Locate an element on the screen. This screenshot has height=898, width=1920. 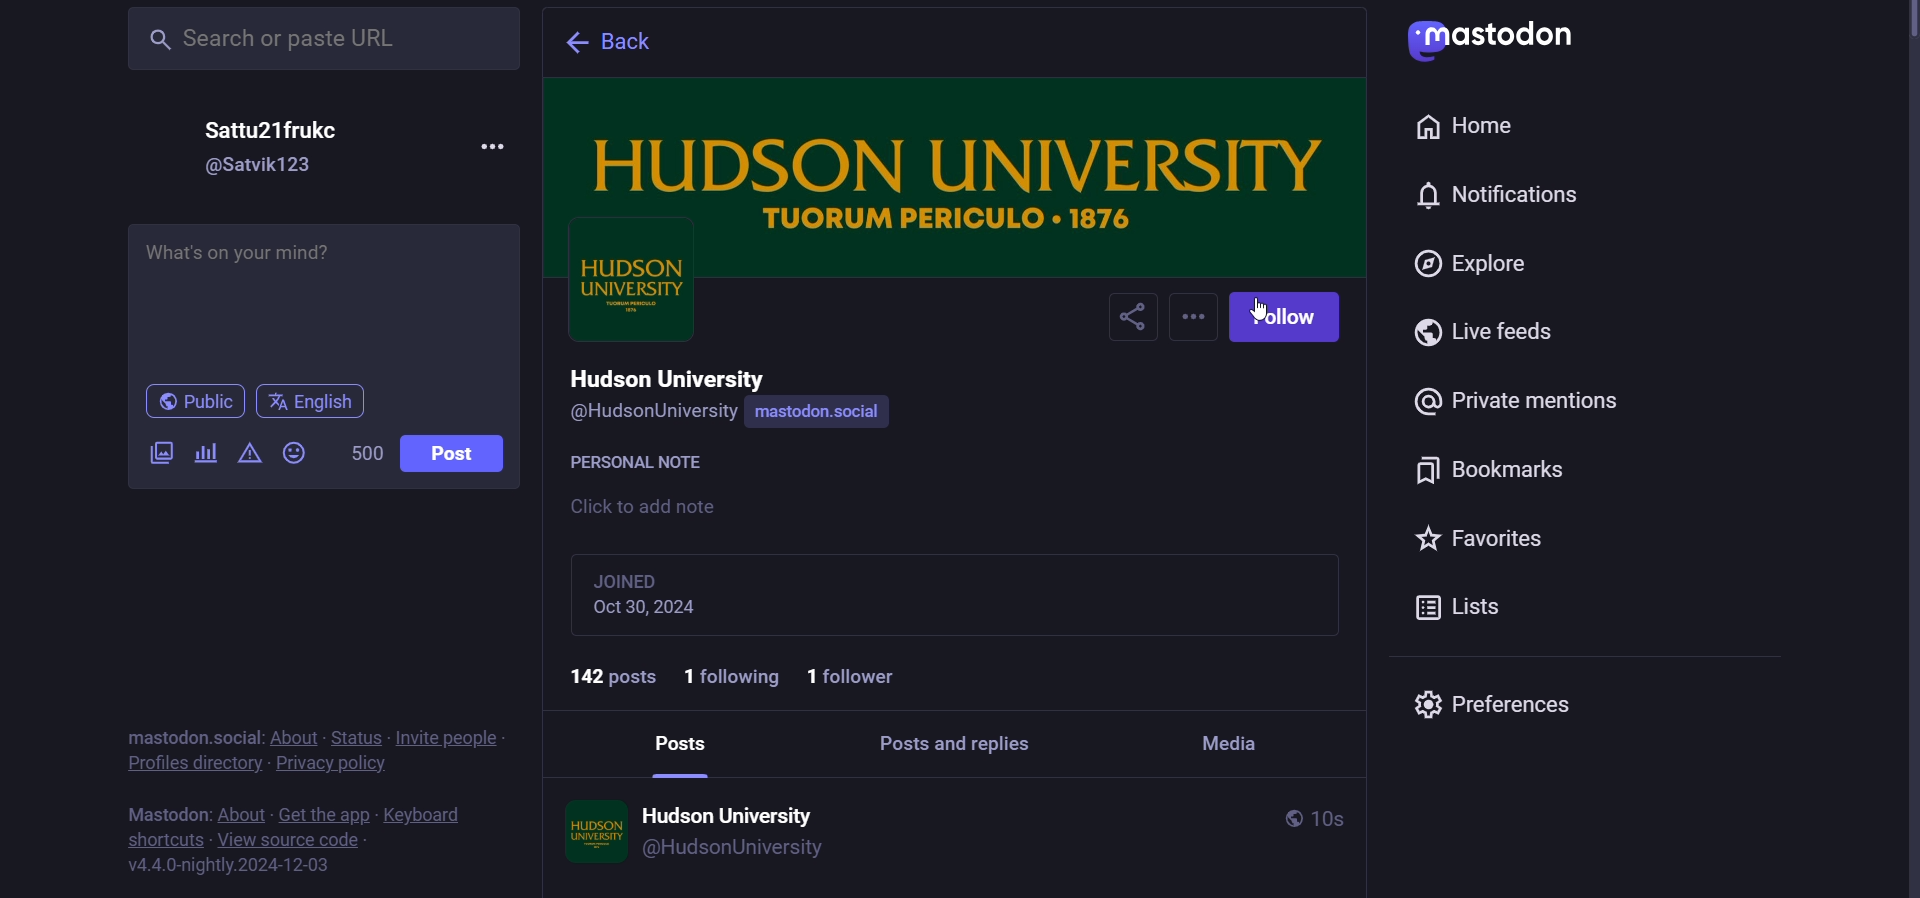
status is located at coordinates (357, 736).